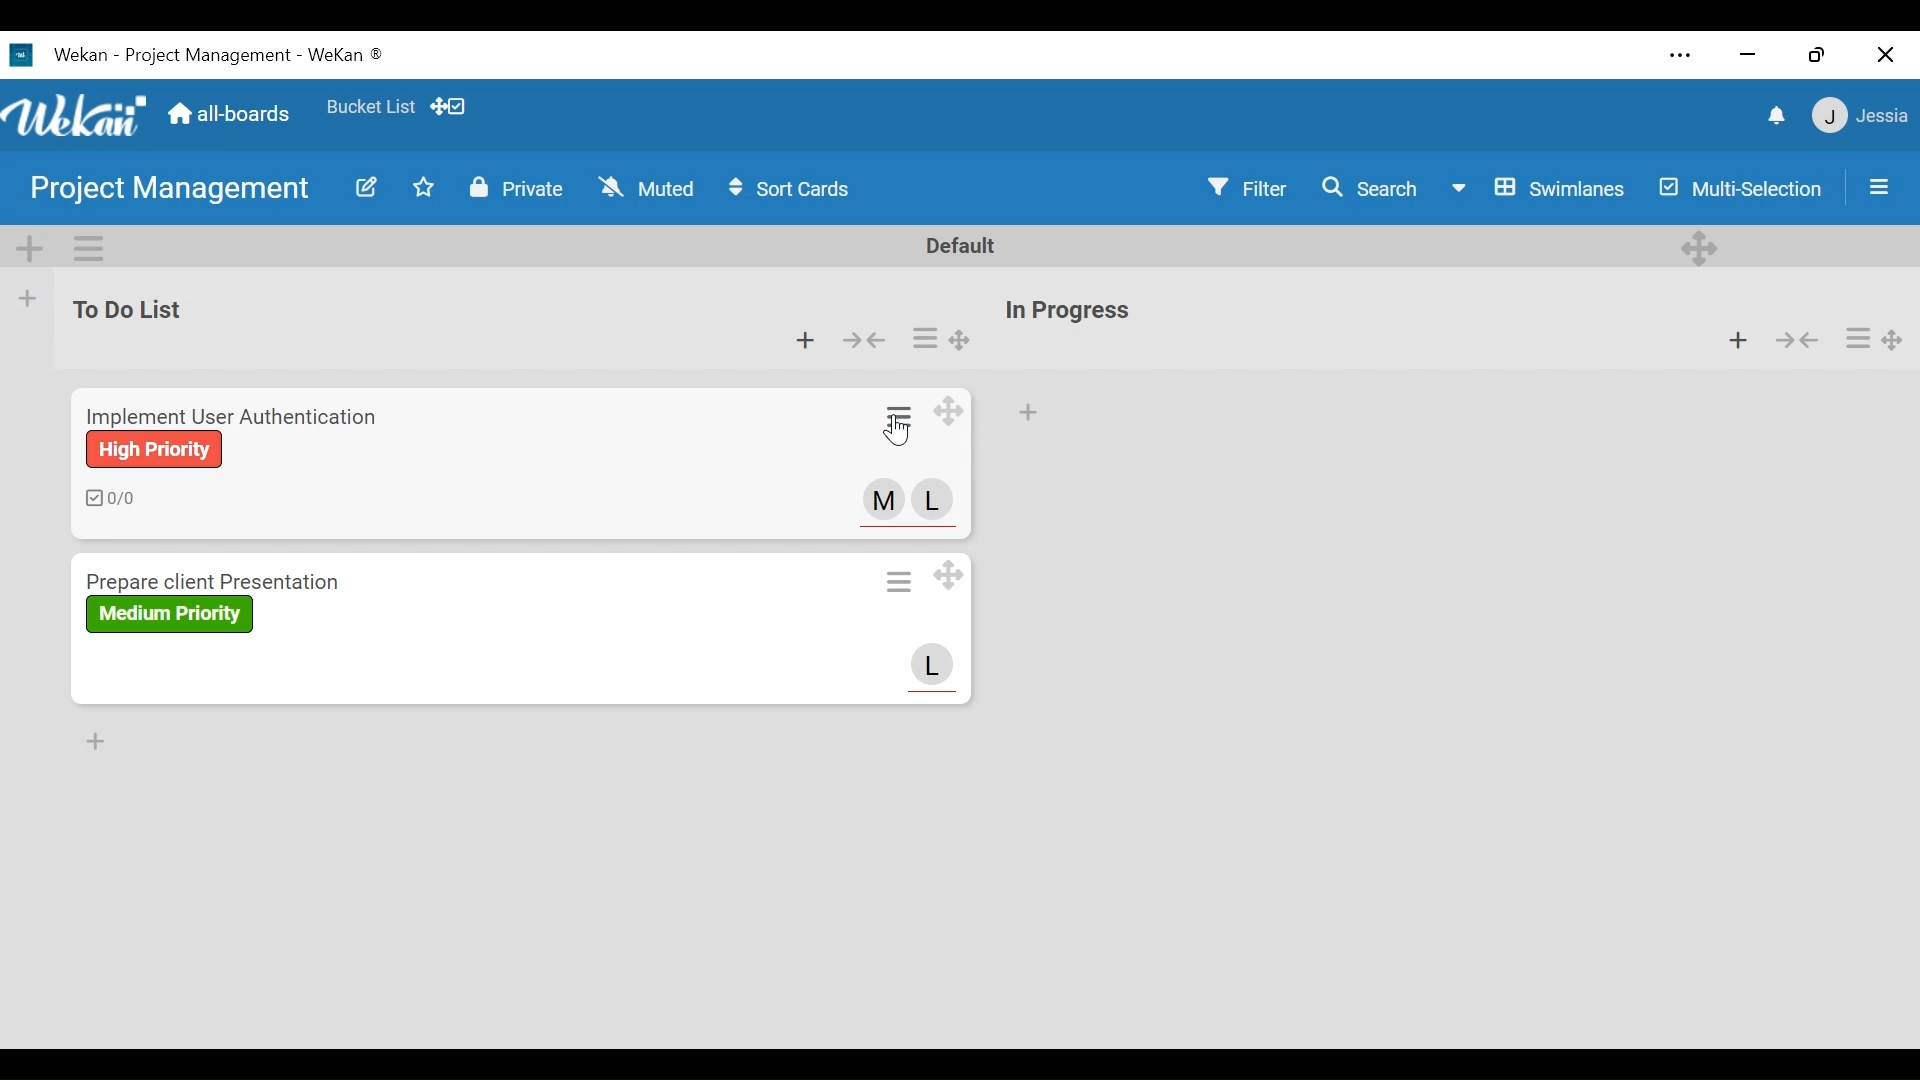 Image resolution: width=1920 pixels, height=1080 pixels. I want to click on label, so click(169, 615).